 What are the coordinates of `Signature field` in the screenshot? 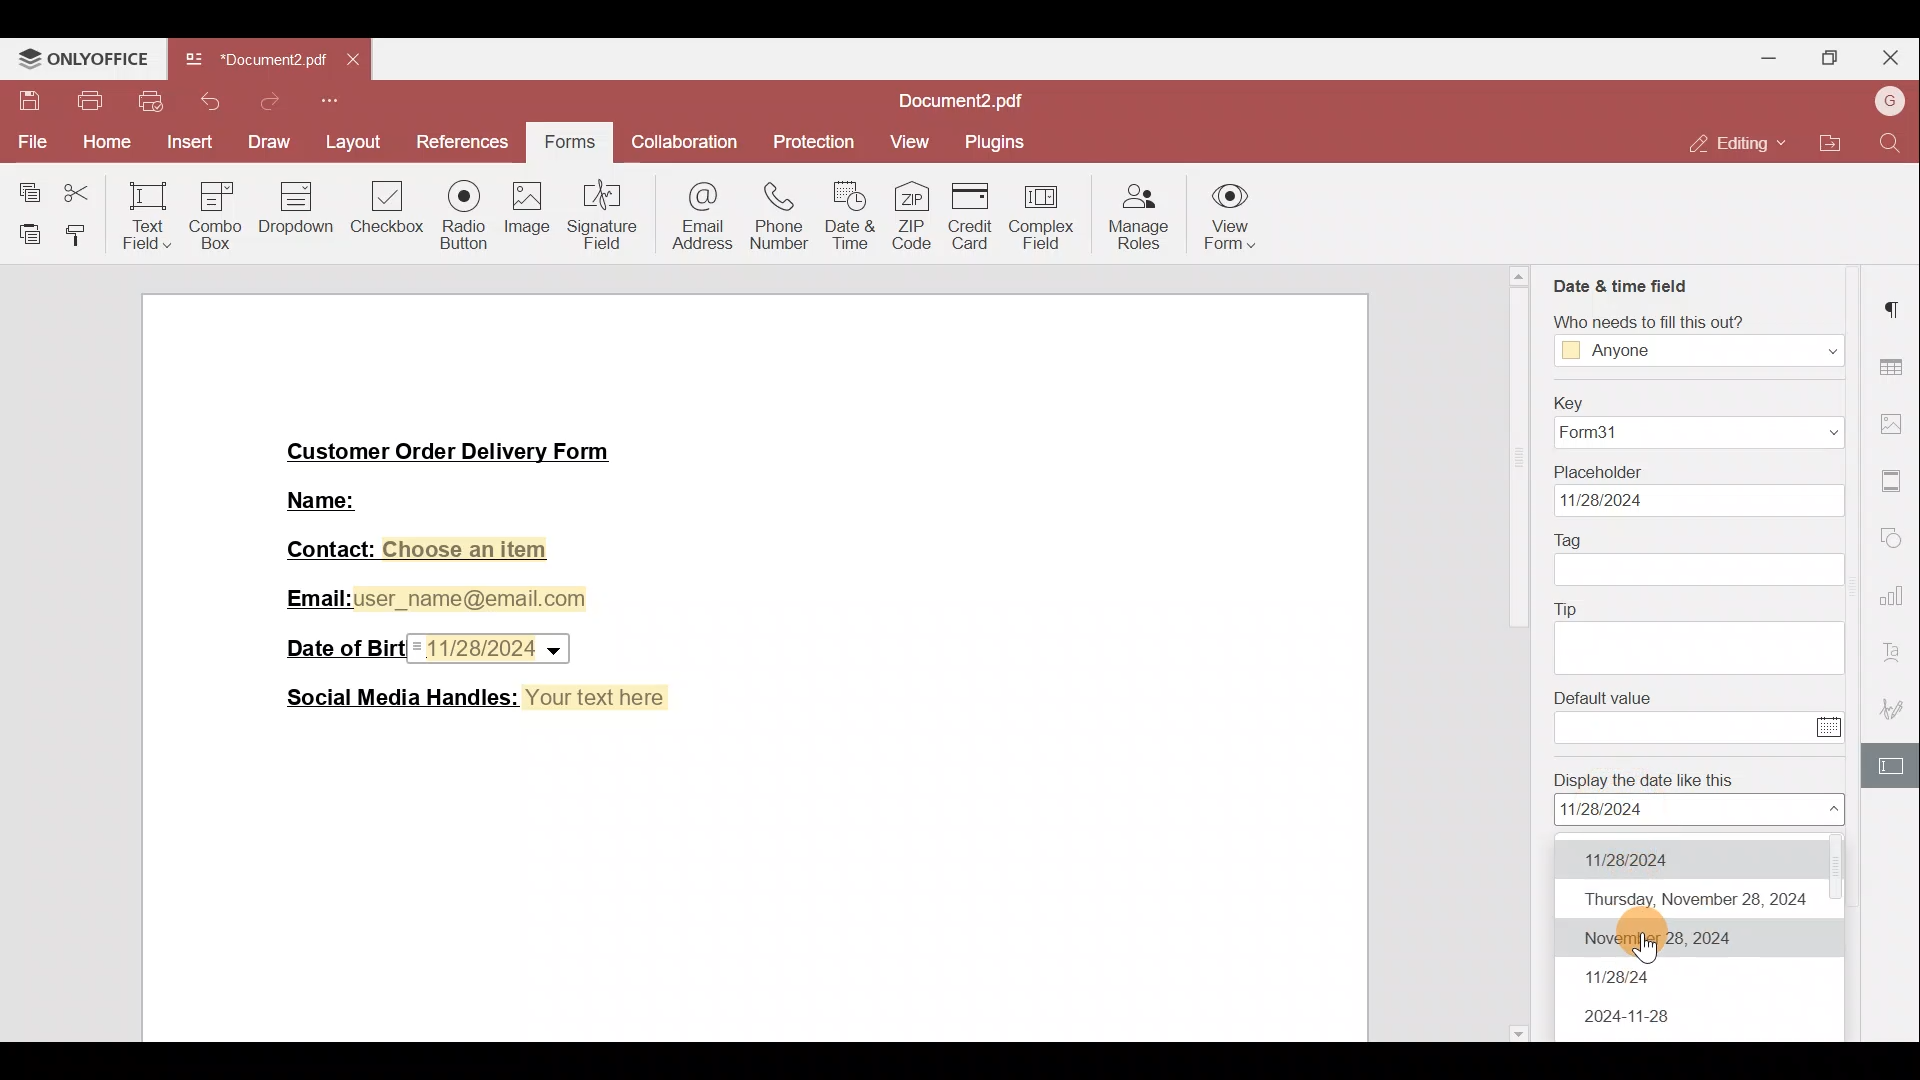 It's located at (605, 212).